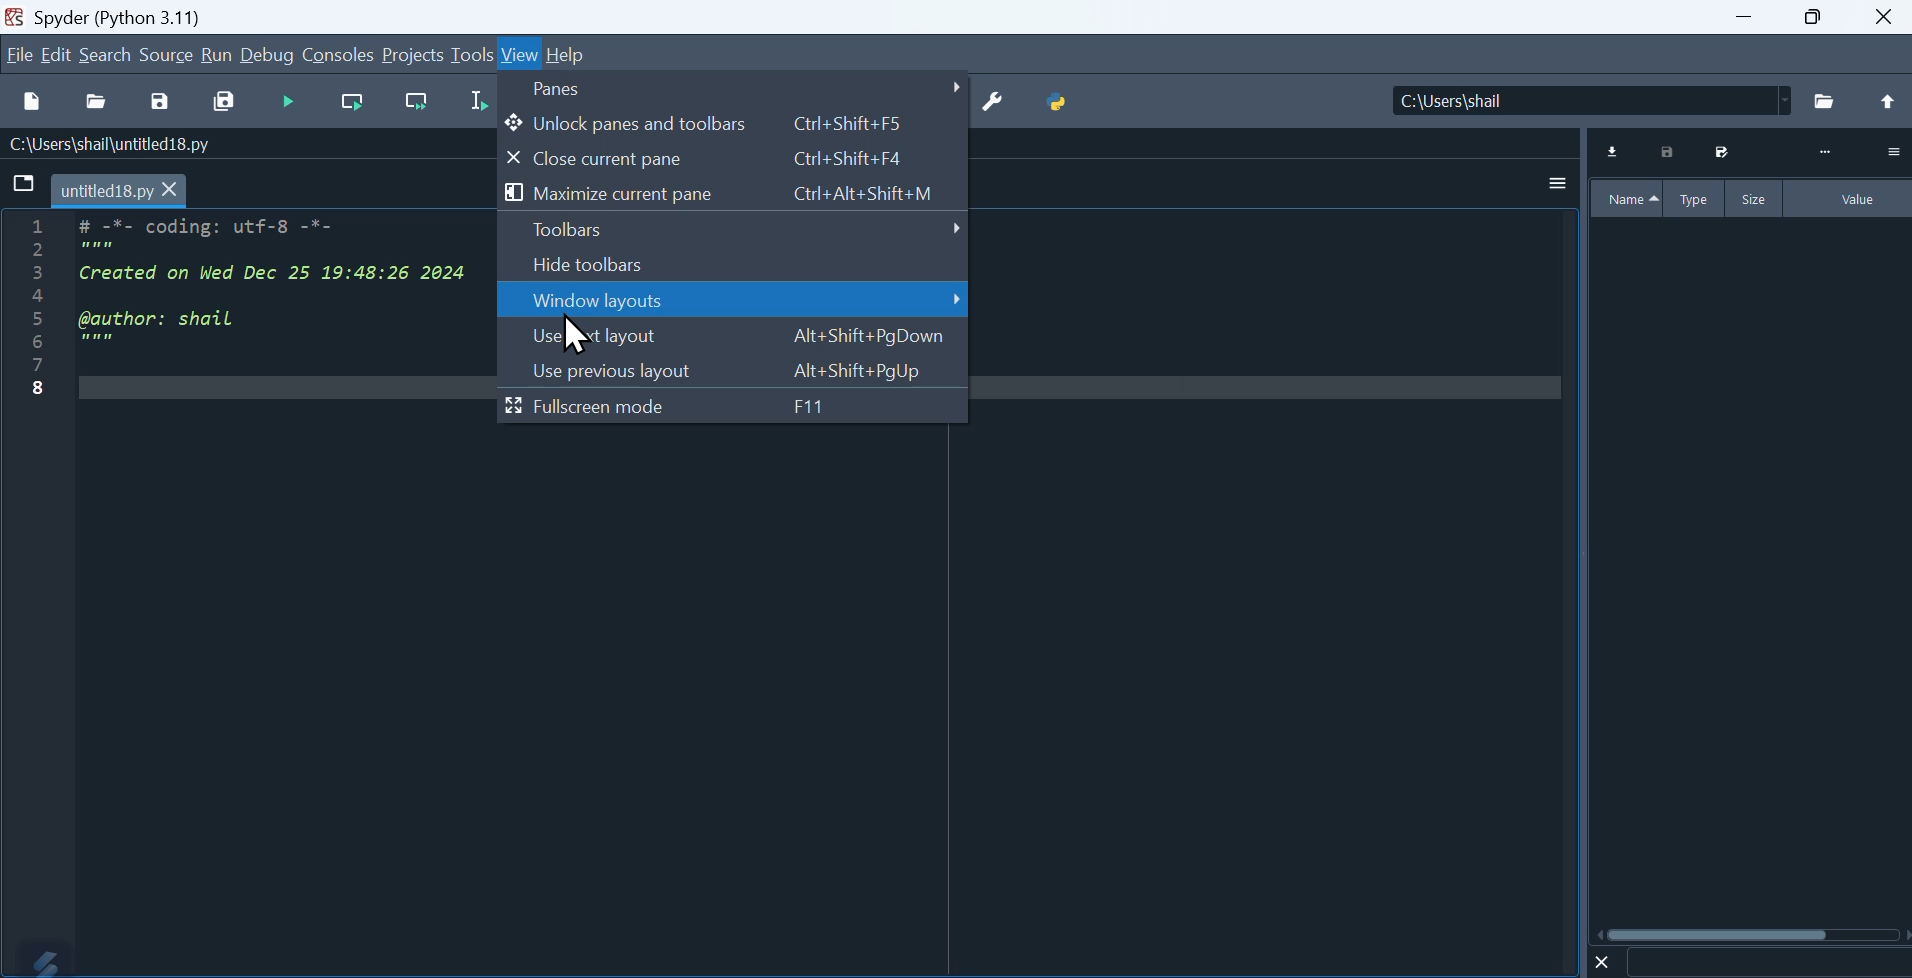 Image resolution: width=1912 pixels, height=978 pixels. I want to click on C:\user\shall, so click(1593, 100).